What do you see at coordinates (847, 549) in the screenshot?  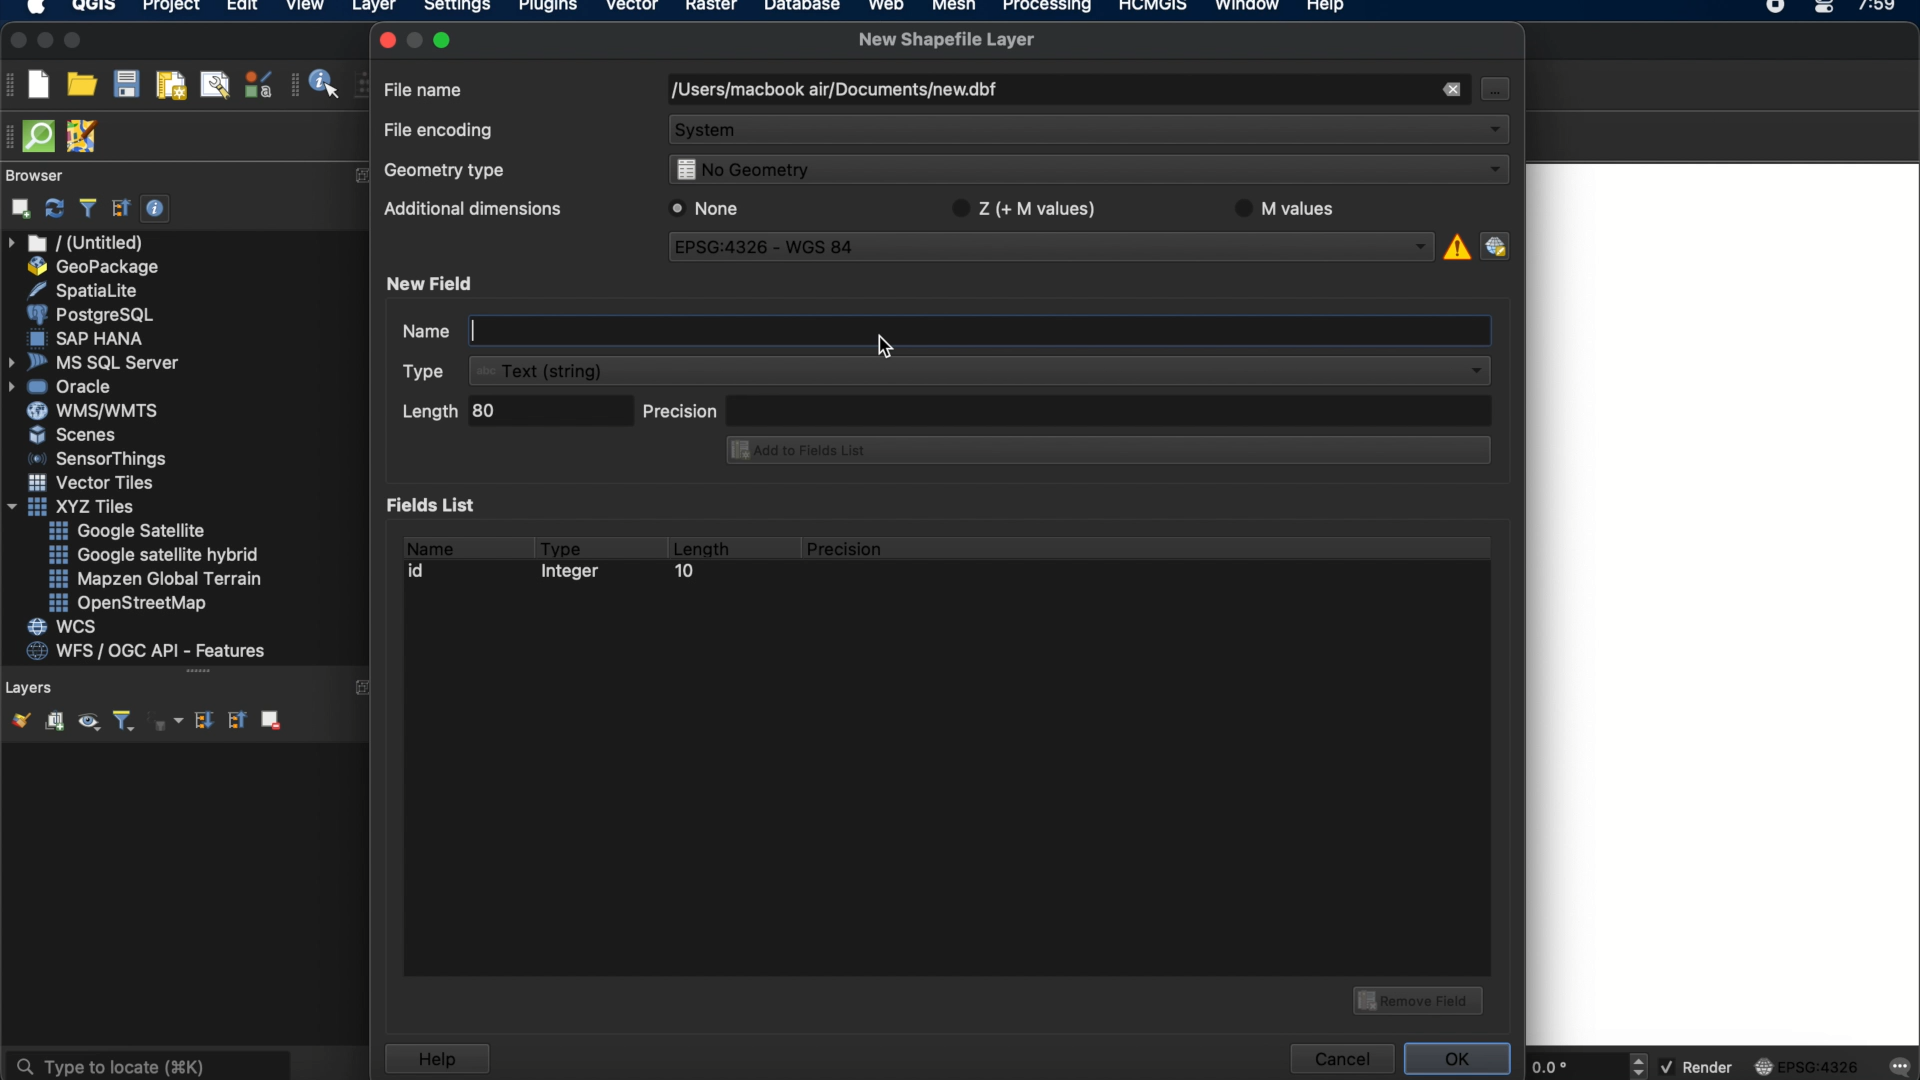 I see `precision` at bounding box center [847, 549].